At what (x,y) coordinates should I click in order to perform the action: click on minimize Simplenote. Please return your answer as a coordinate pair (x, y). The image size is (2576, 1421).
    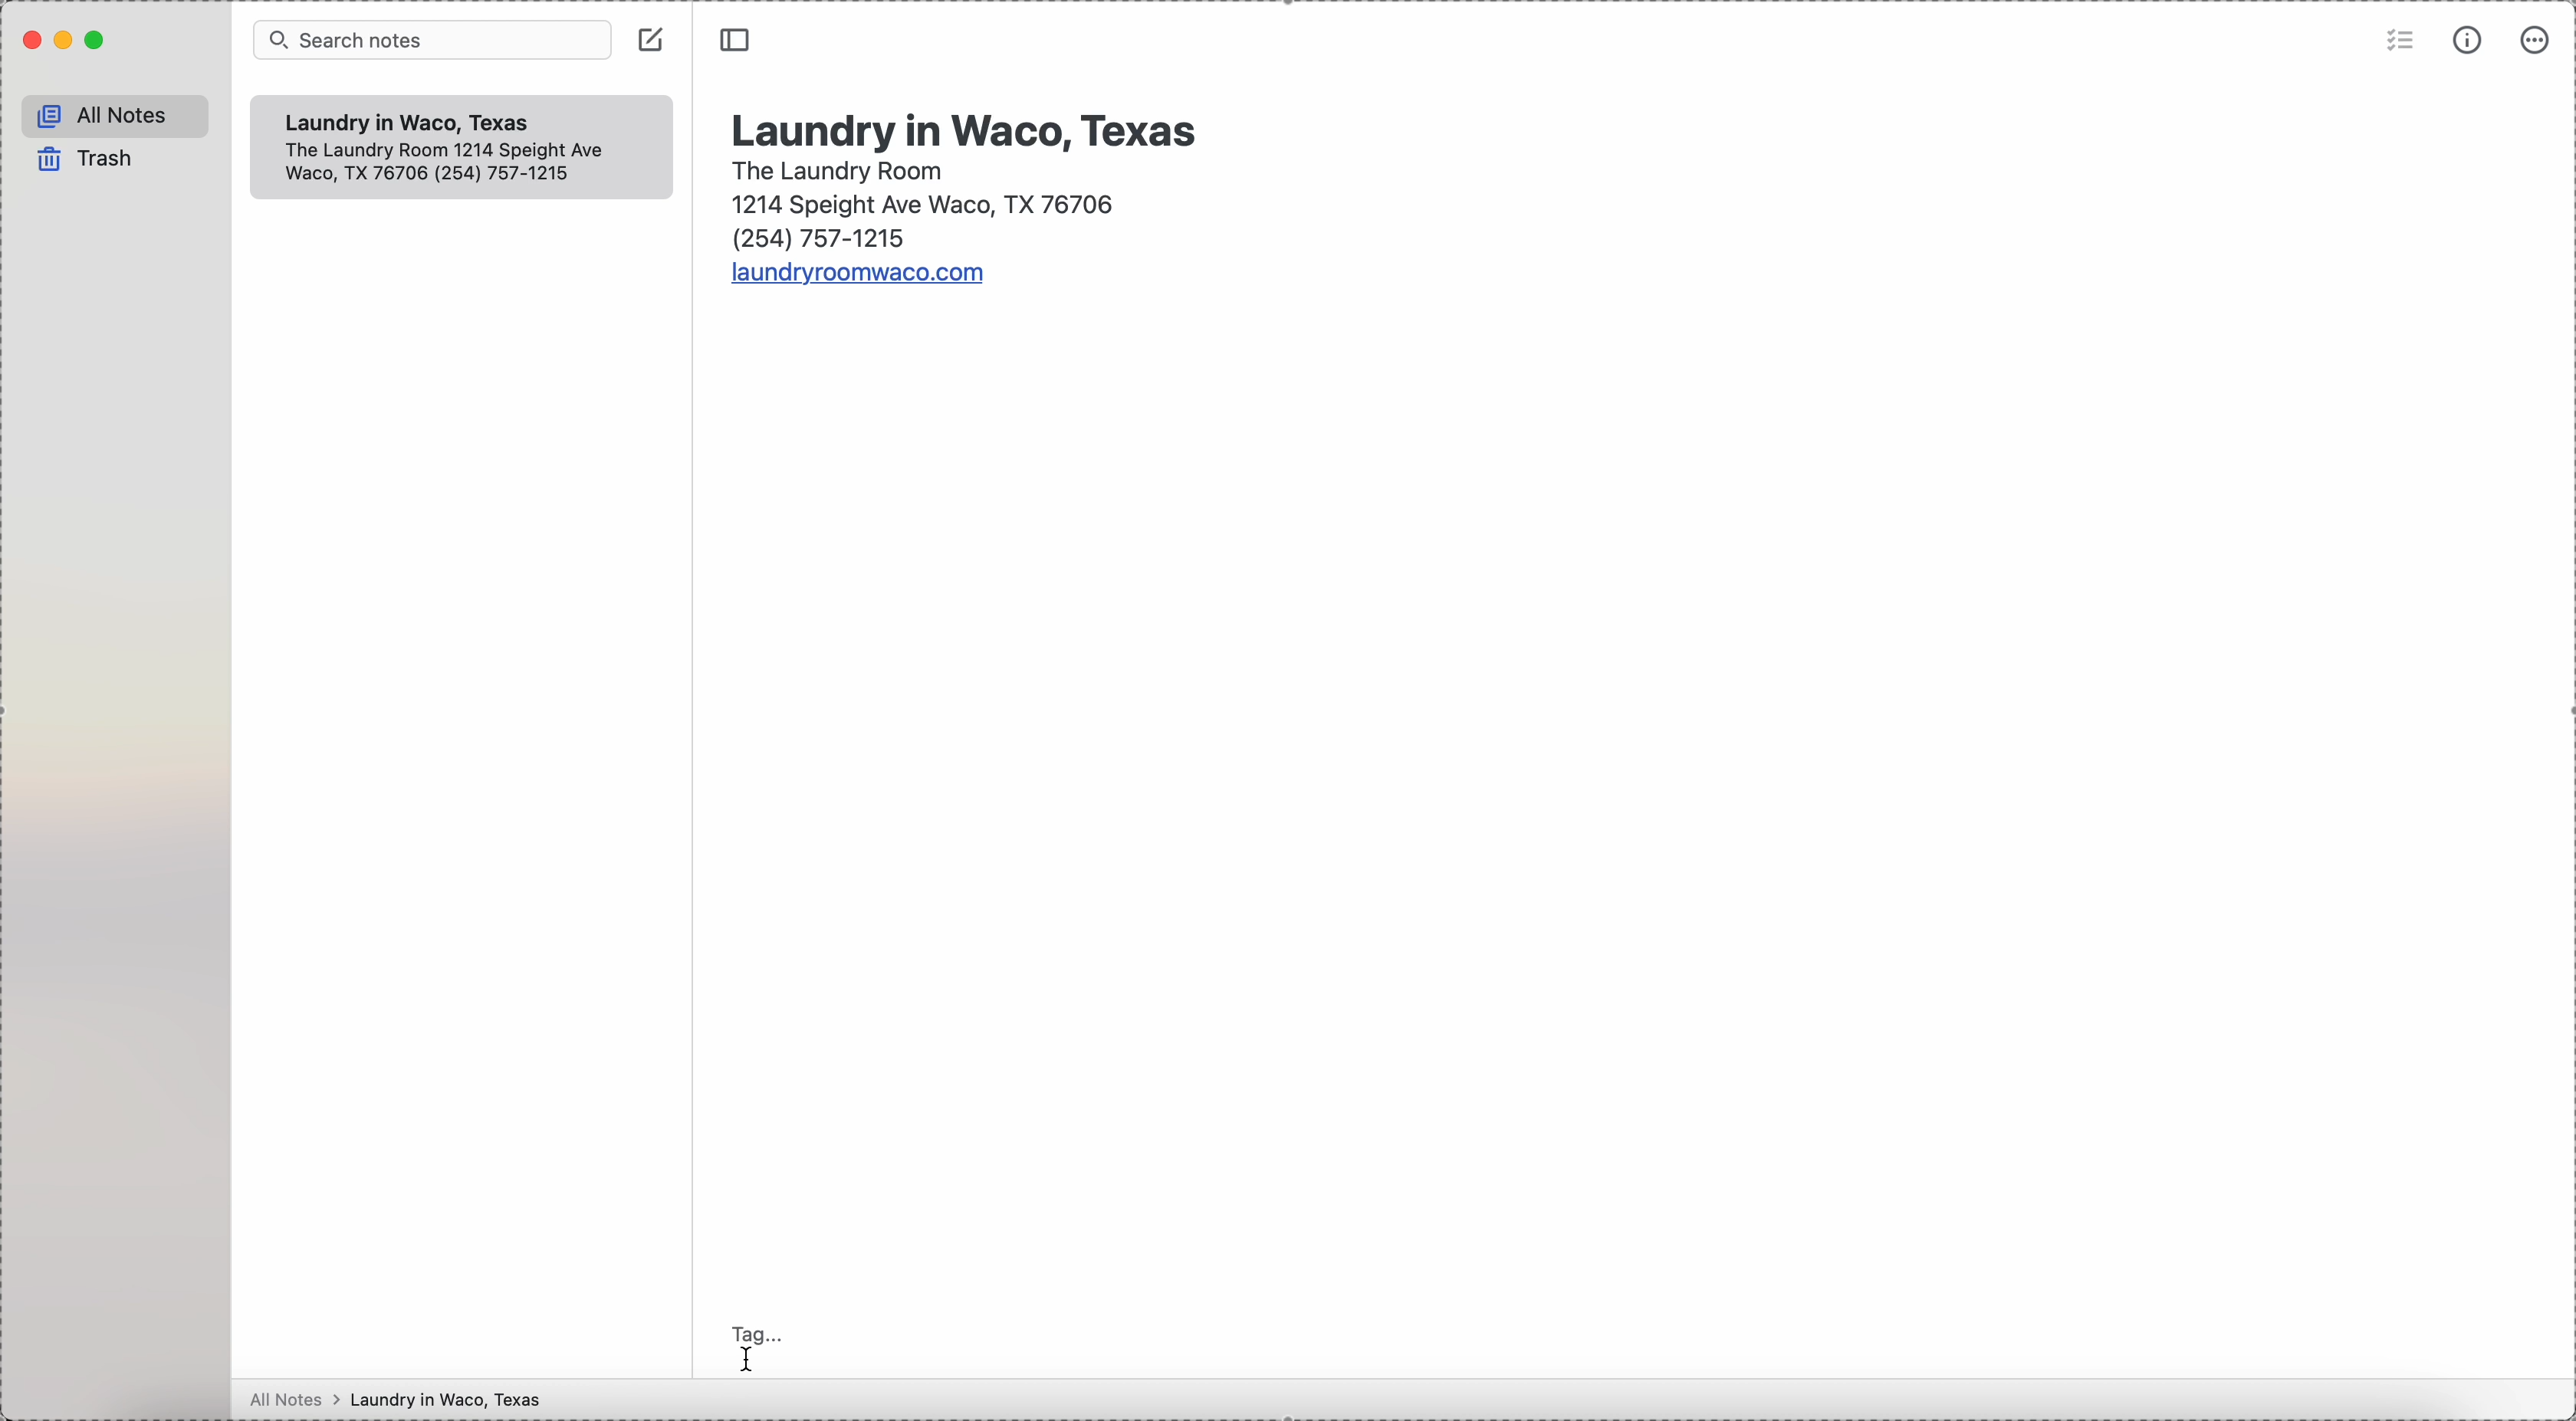
    Looking at the image, I should click on (63, 43).